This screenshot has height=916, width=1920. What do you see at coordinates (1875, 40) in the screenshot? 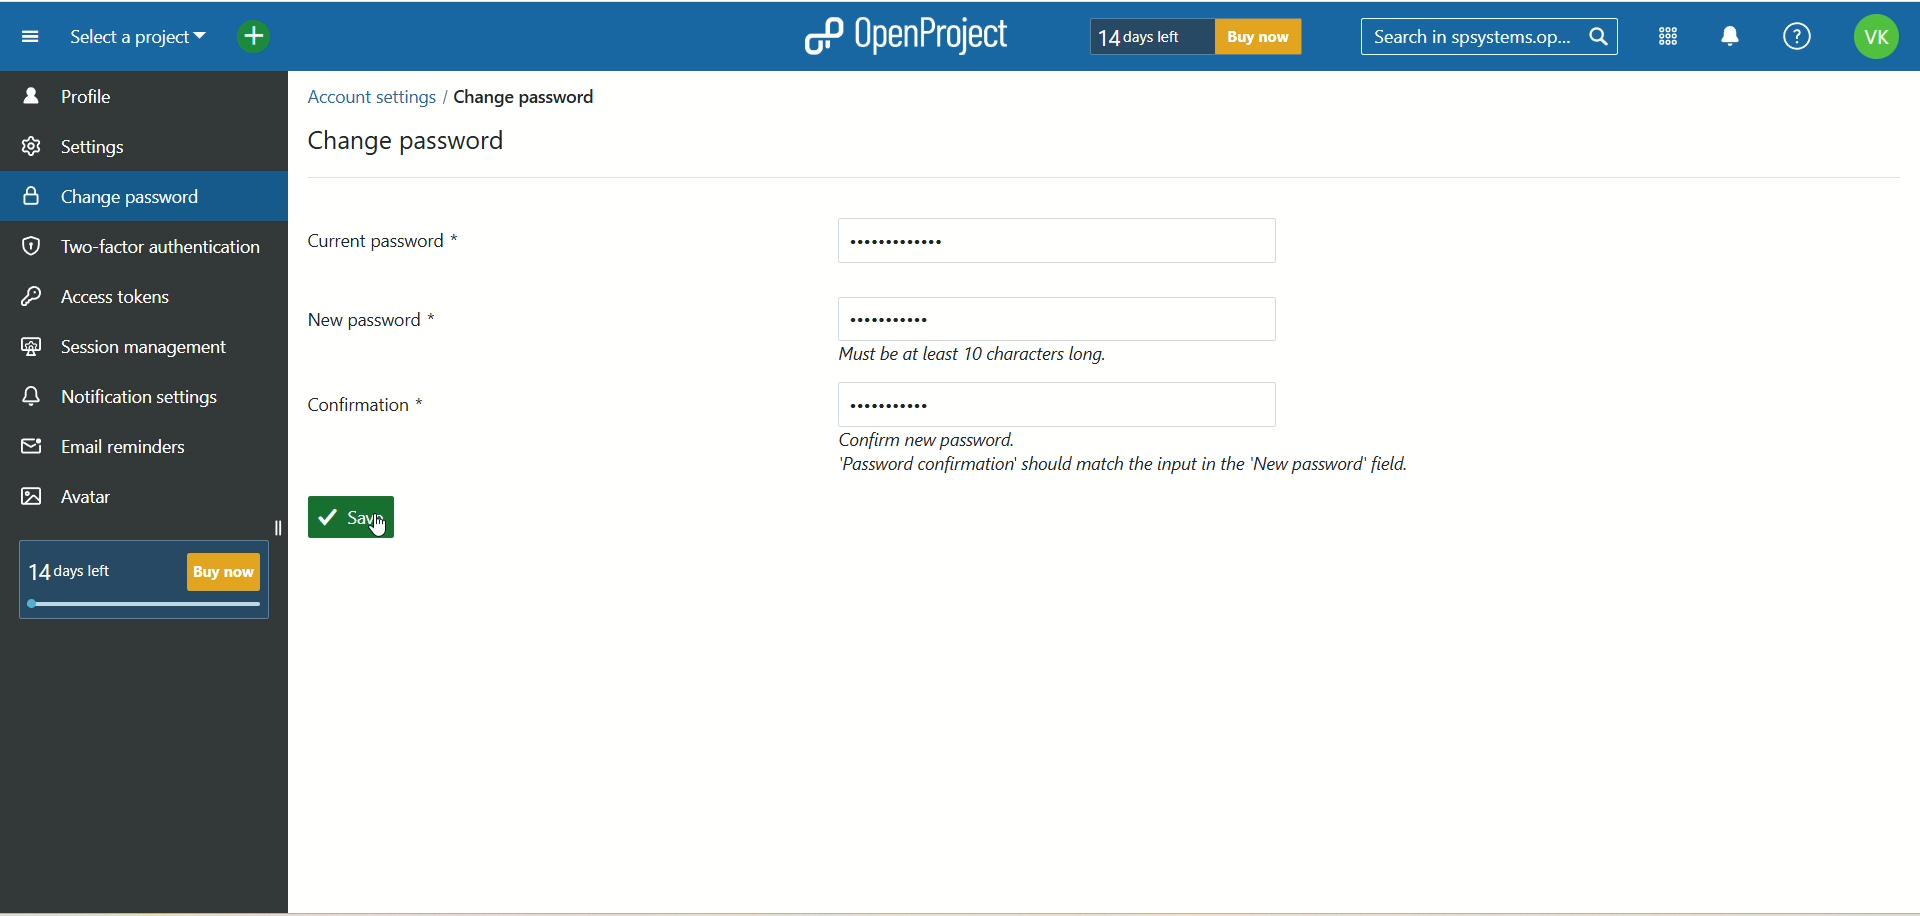
I see `account` at bounding box center [1875, 40].